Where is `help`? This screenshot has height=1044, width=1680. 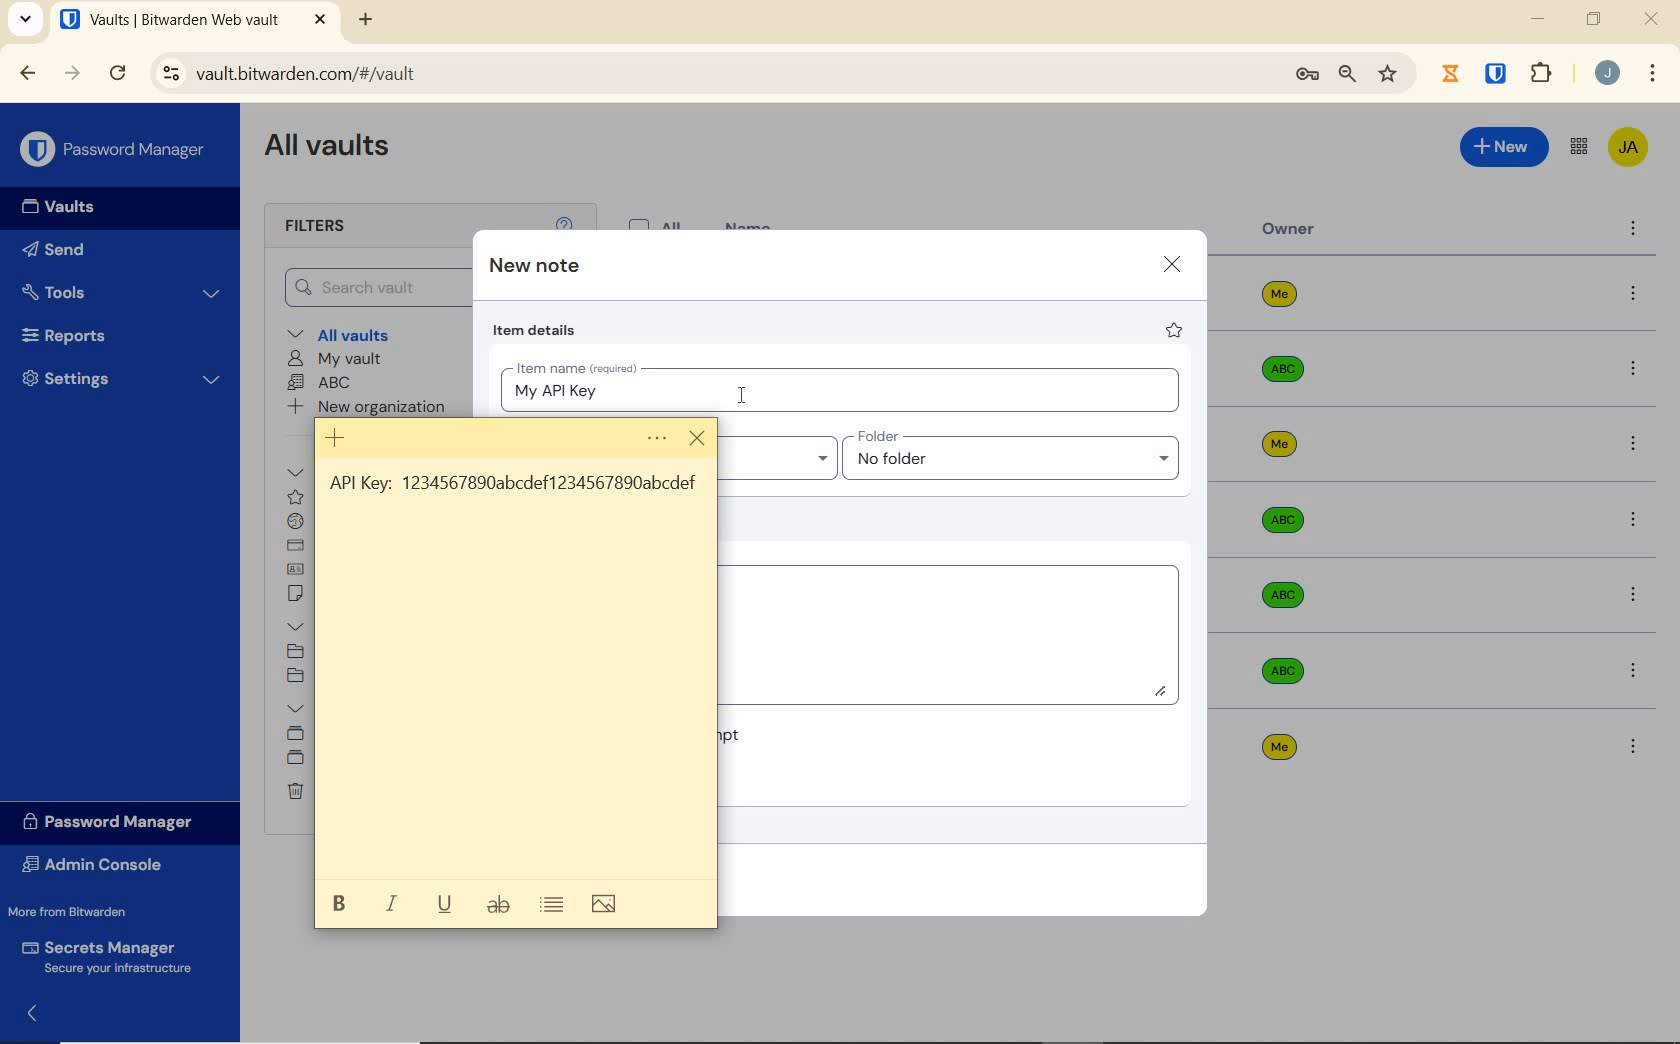 help is located at coordinates (564, 221).